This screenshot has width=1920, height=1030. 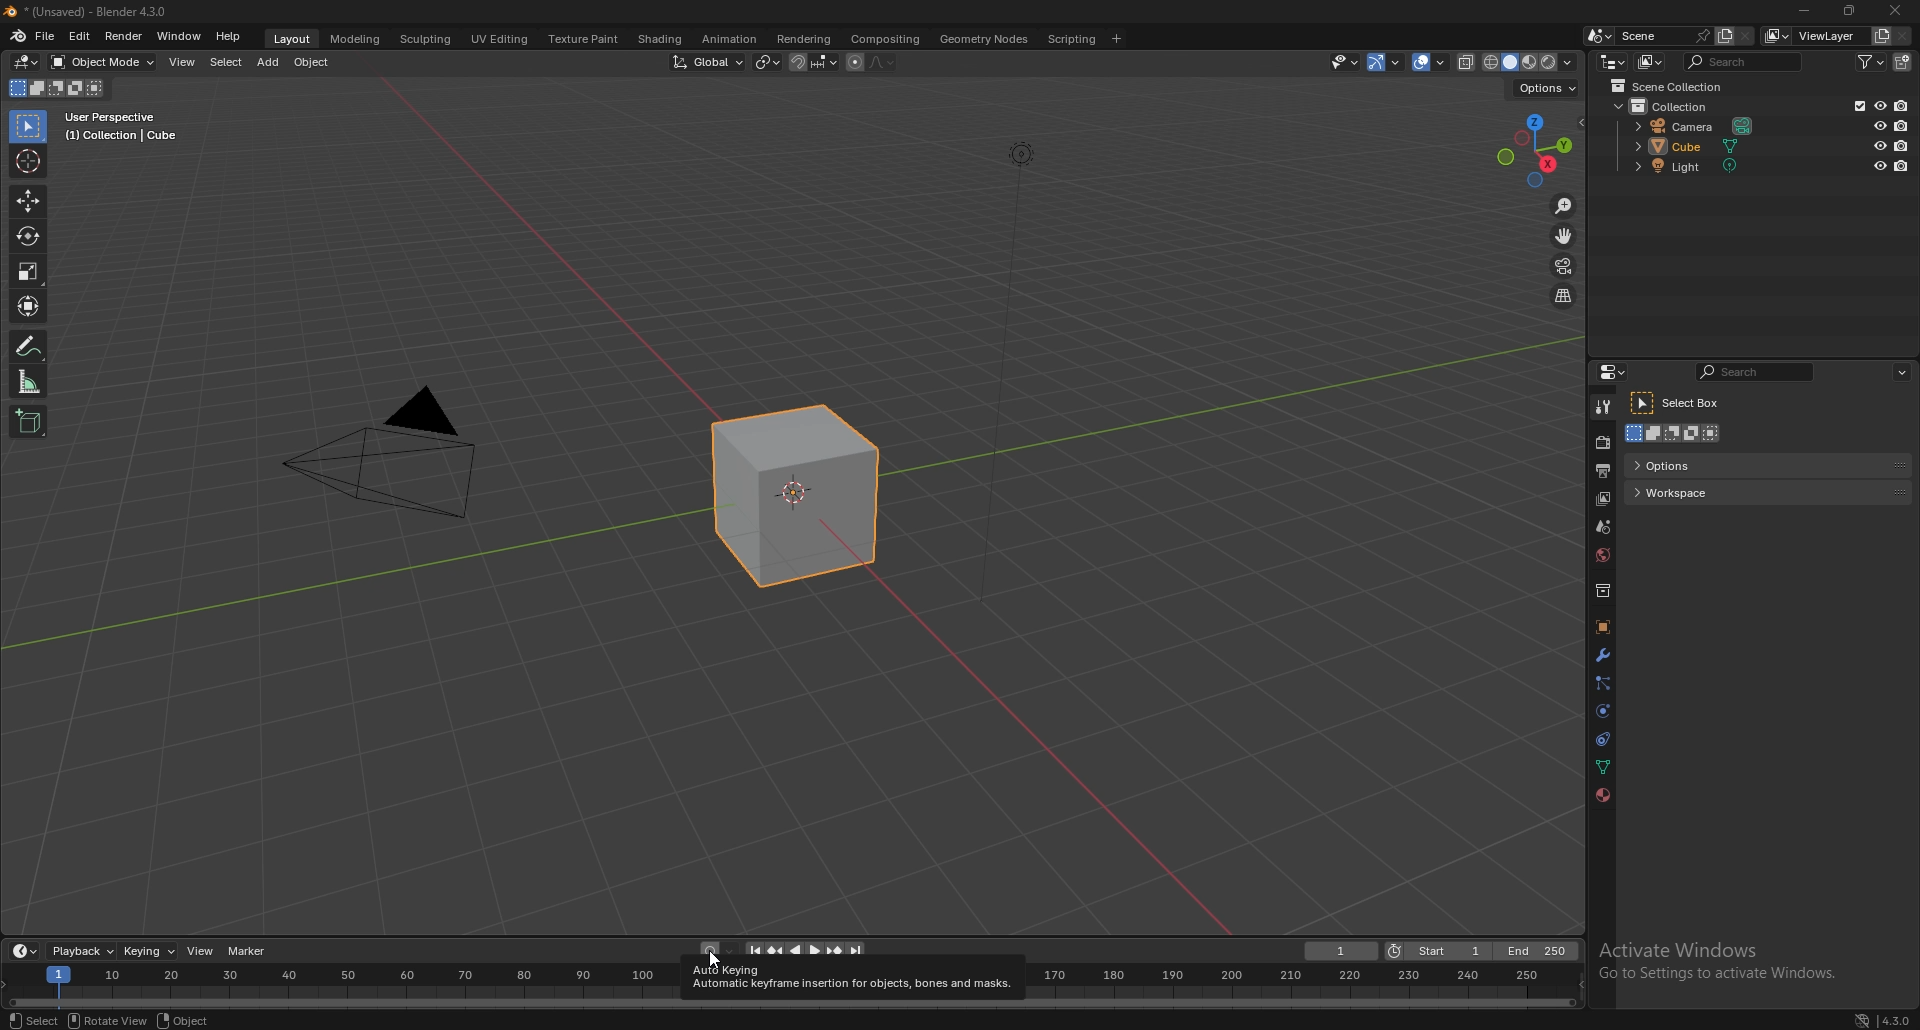 I want to click on disable in render, so click(x=1902, y=105).